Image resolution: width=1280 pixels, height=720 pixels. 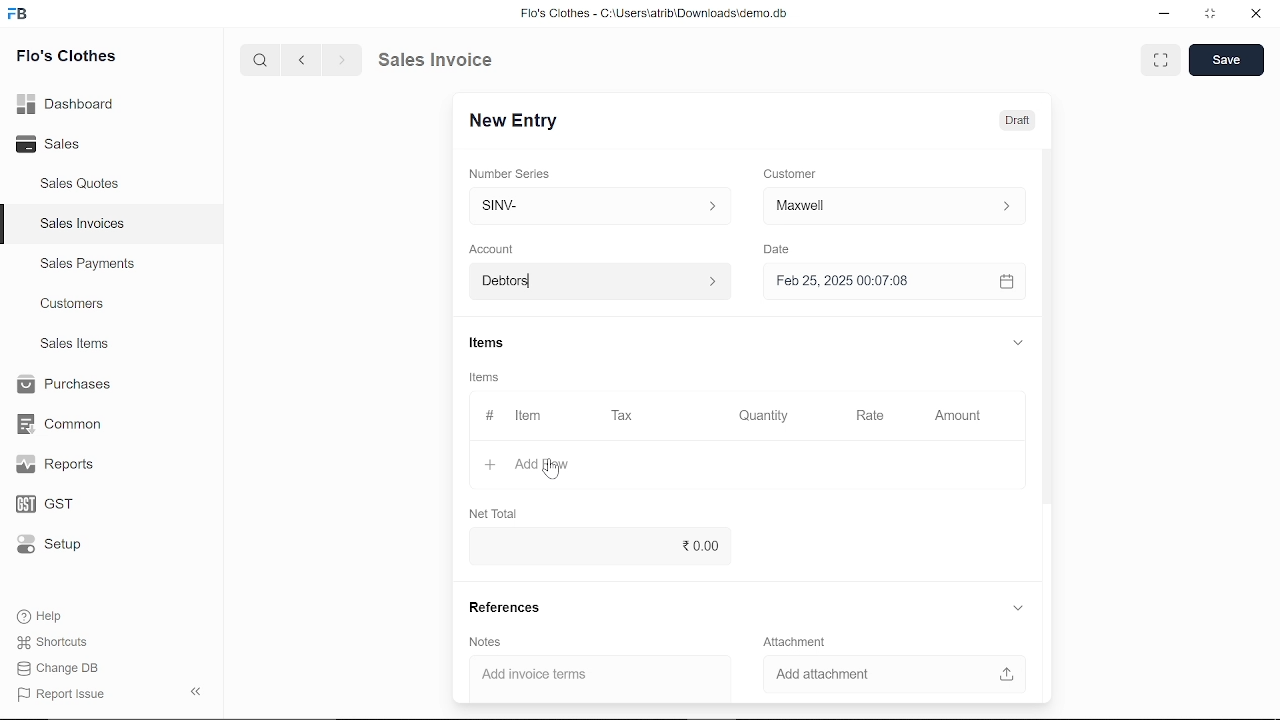 What do you see at coordinates (651, 13) in the screenshot?
I see `Flo's Clothes - G:AUserslatribiDownloadsidemo.do` at bounding box center [651, 13].